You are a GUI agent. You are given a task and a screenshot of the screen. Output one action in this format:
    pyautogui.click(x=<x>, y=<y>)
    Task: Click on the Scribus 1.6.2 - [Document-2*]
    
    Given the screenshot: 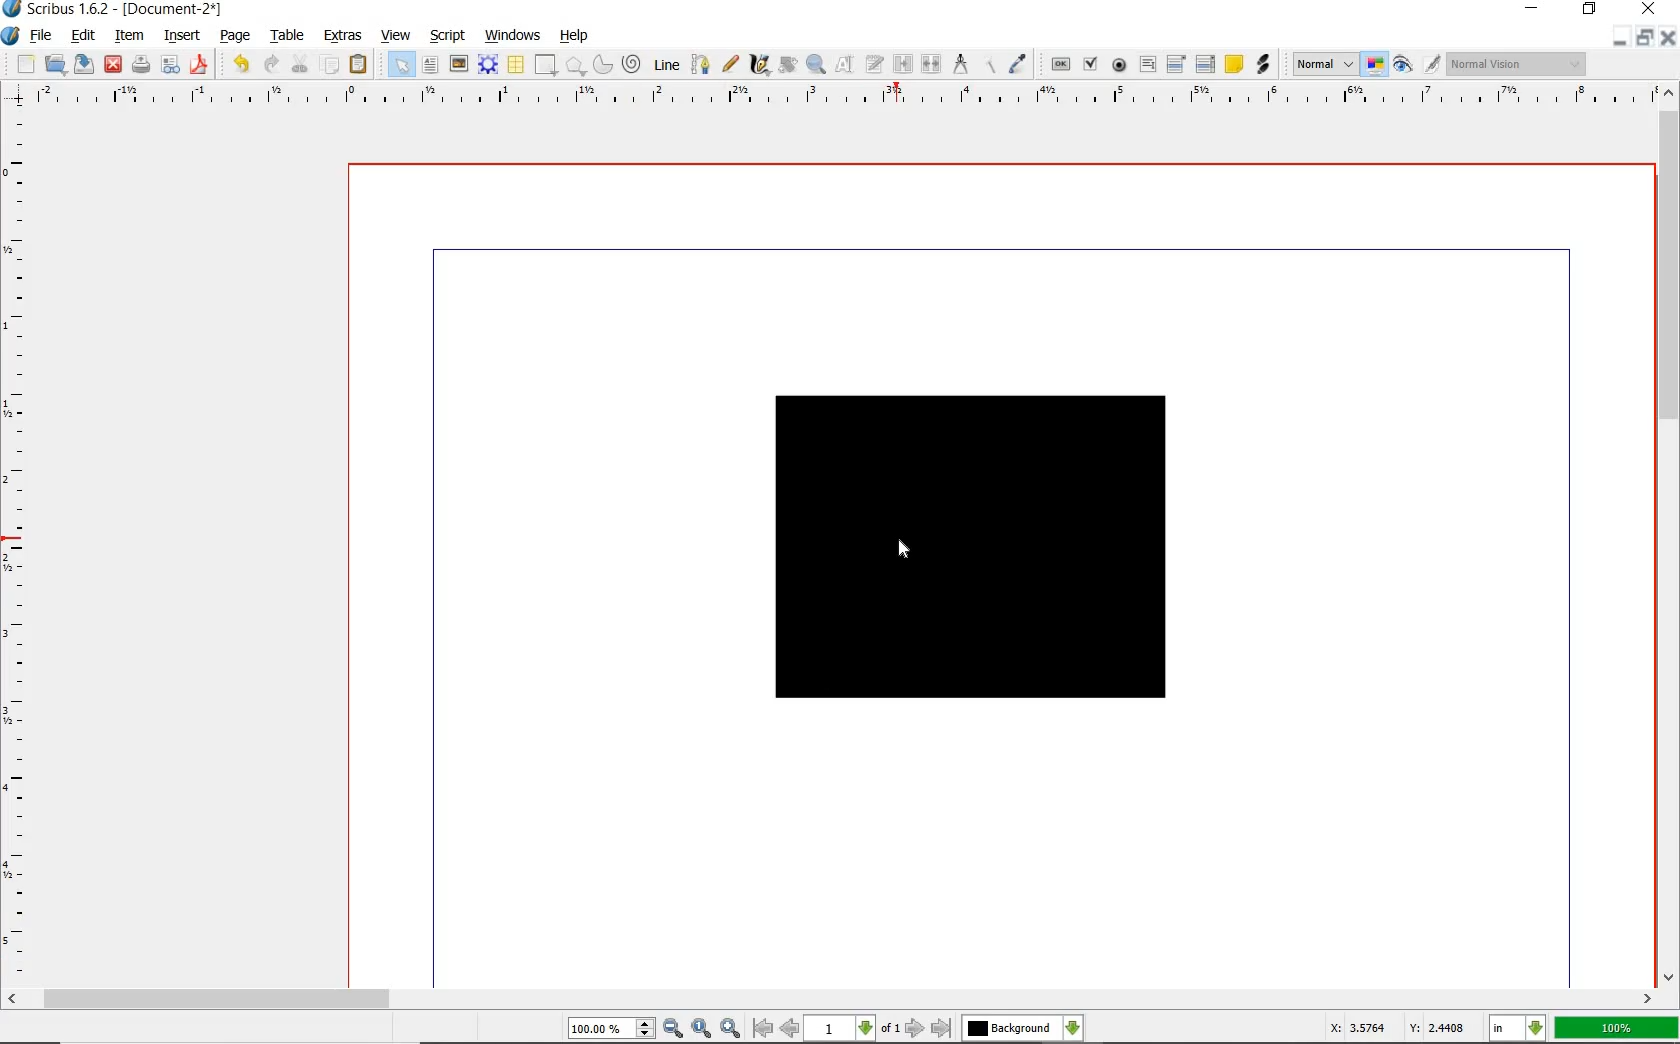 What is the action you would take?
    pyautogui.click(x=115, y=10)
    